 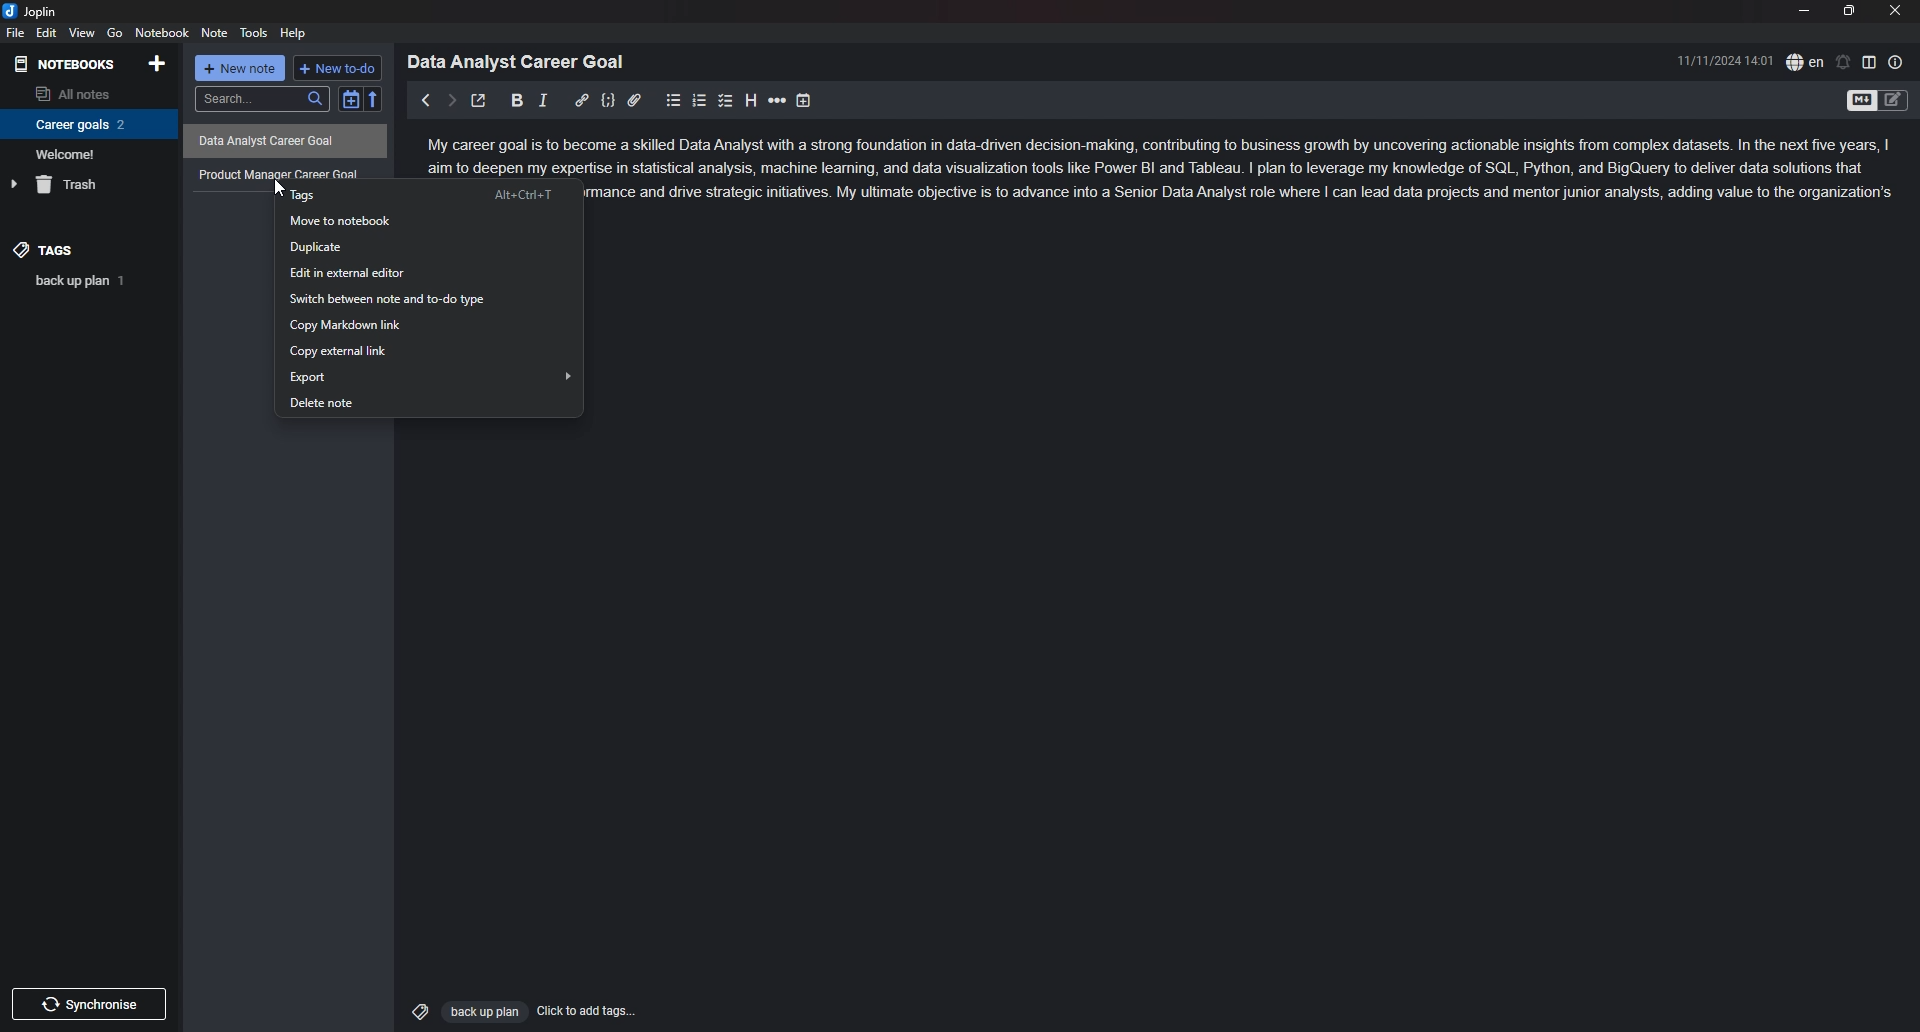 I want to click on toggle editor layout, so click(x=1869, y=61).